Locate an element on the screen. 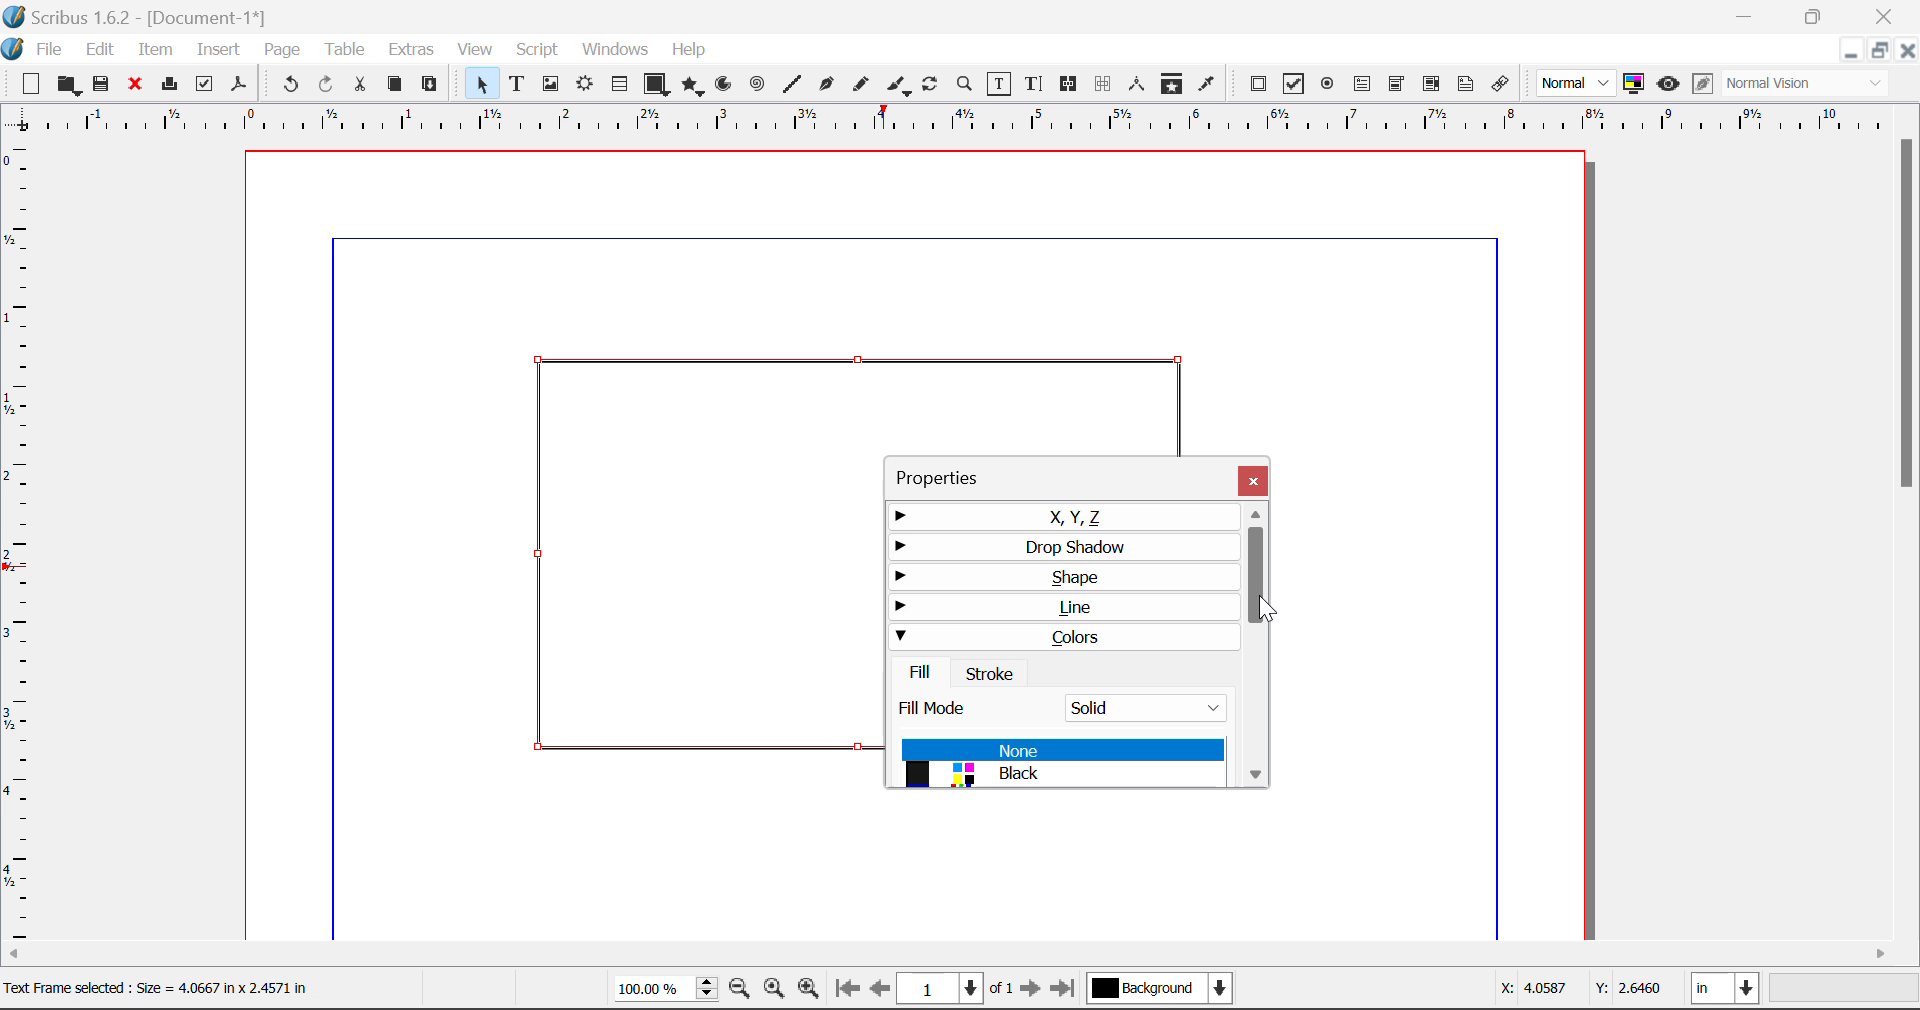 The width and height of the screenshot is (1920, 1010). Shapes is located at coordinates (656, 83).